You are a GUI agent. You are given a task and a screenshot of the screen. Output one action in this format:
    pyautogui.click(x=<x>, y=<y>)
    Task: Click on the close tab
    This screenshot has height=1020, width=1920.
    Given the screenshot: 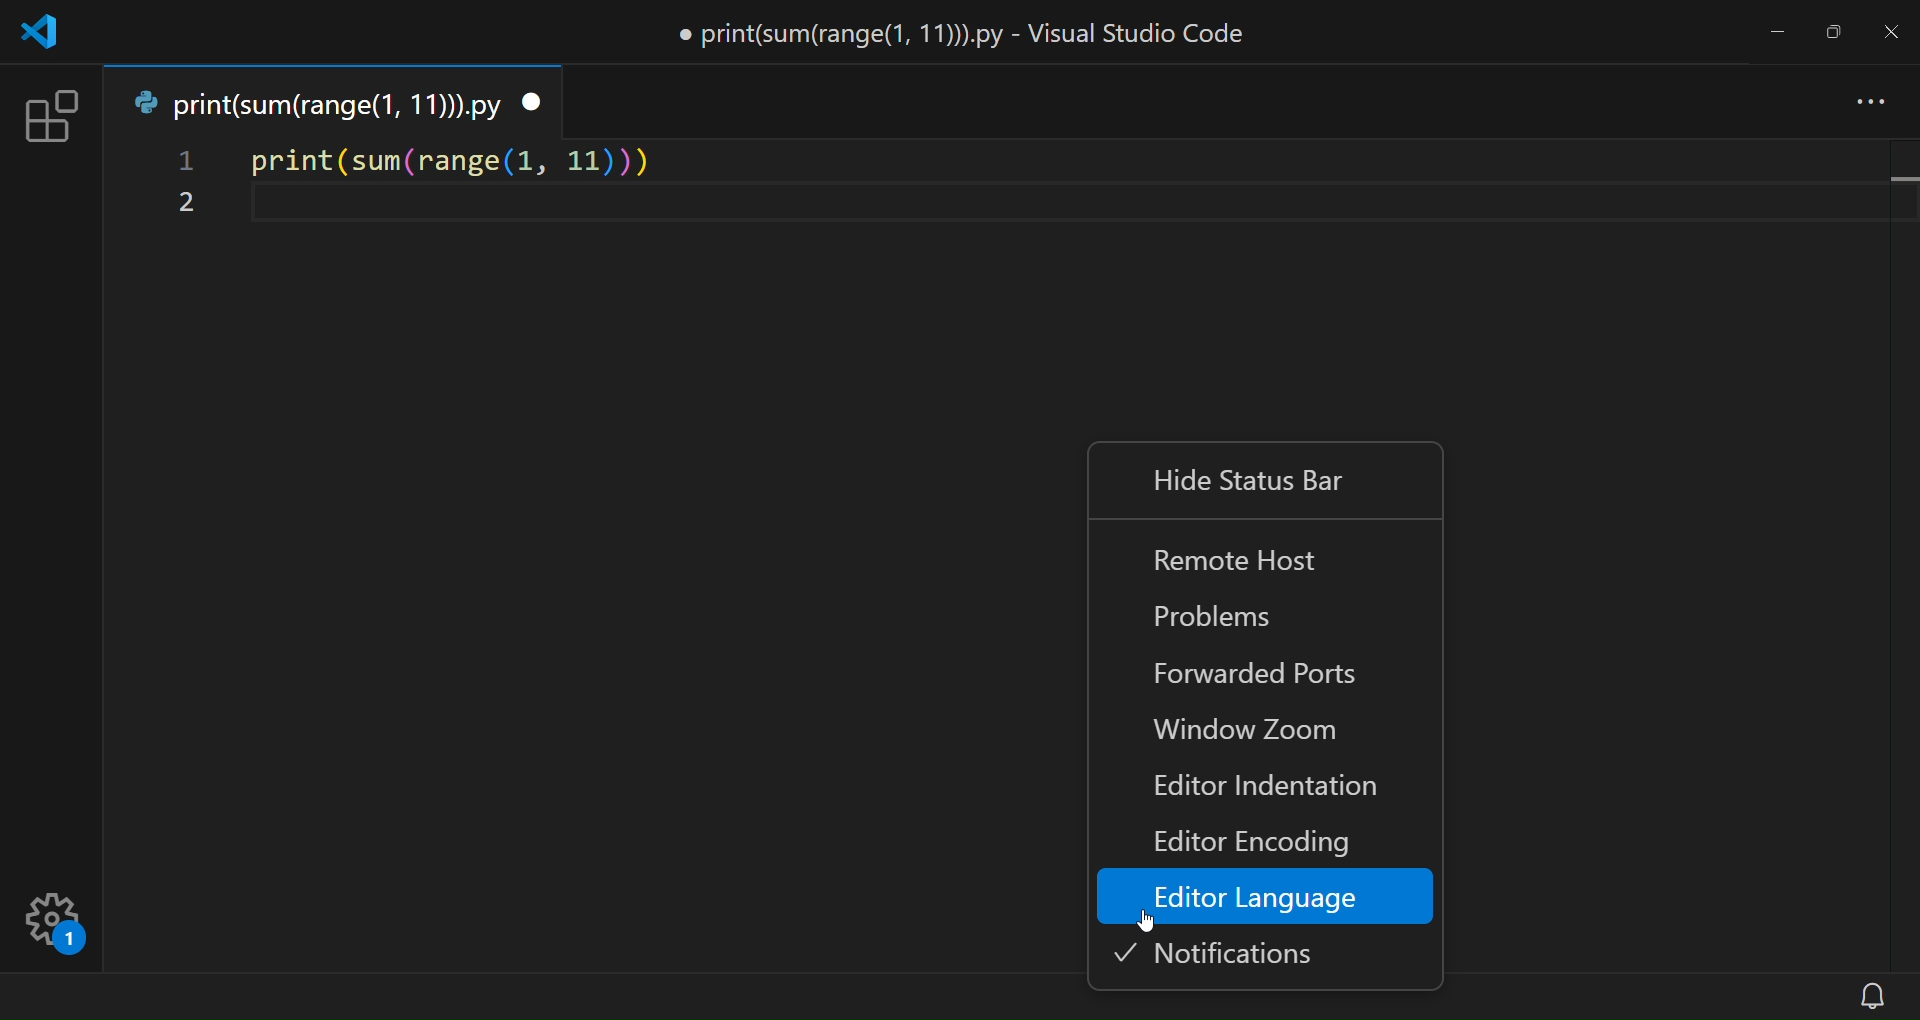 What is the action you would take?
    pyautogui.click(x=533, y=103)
    